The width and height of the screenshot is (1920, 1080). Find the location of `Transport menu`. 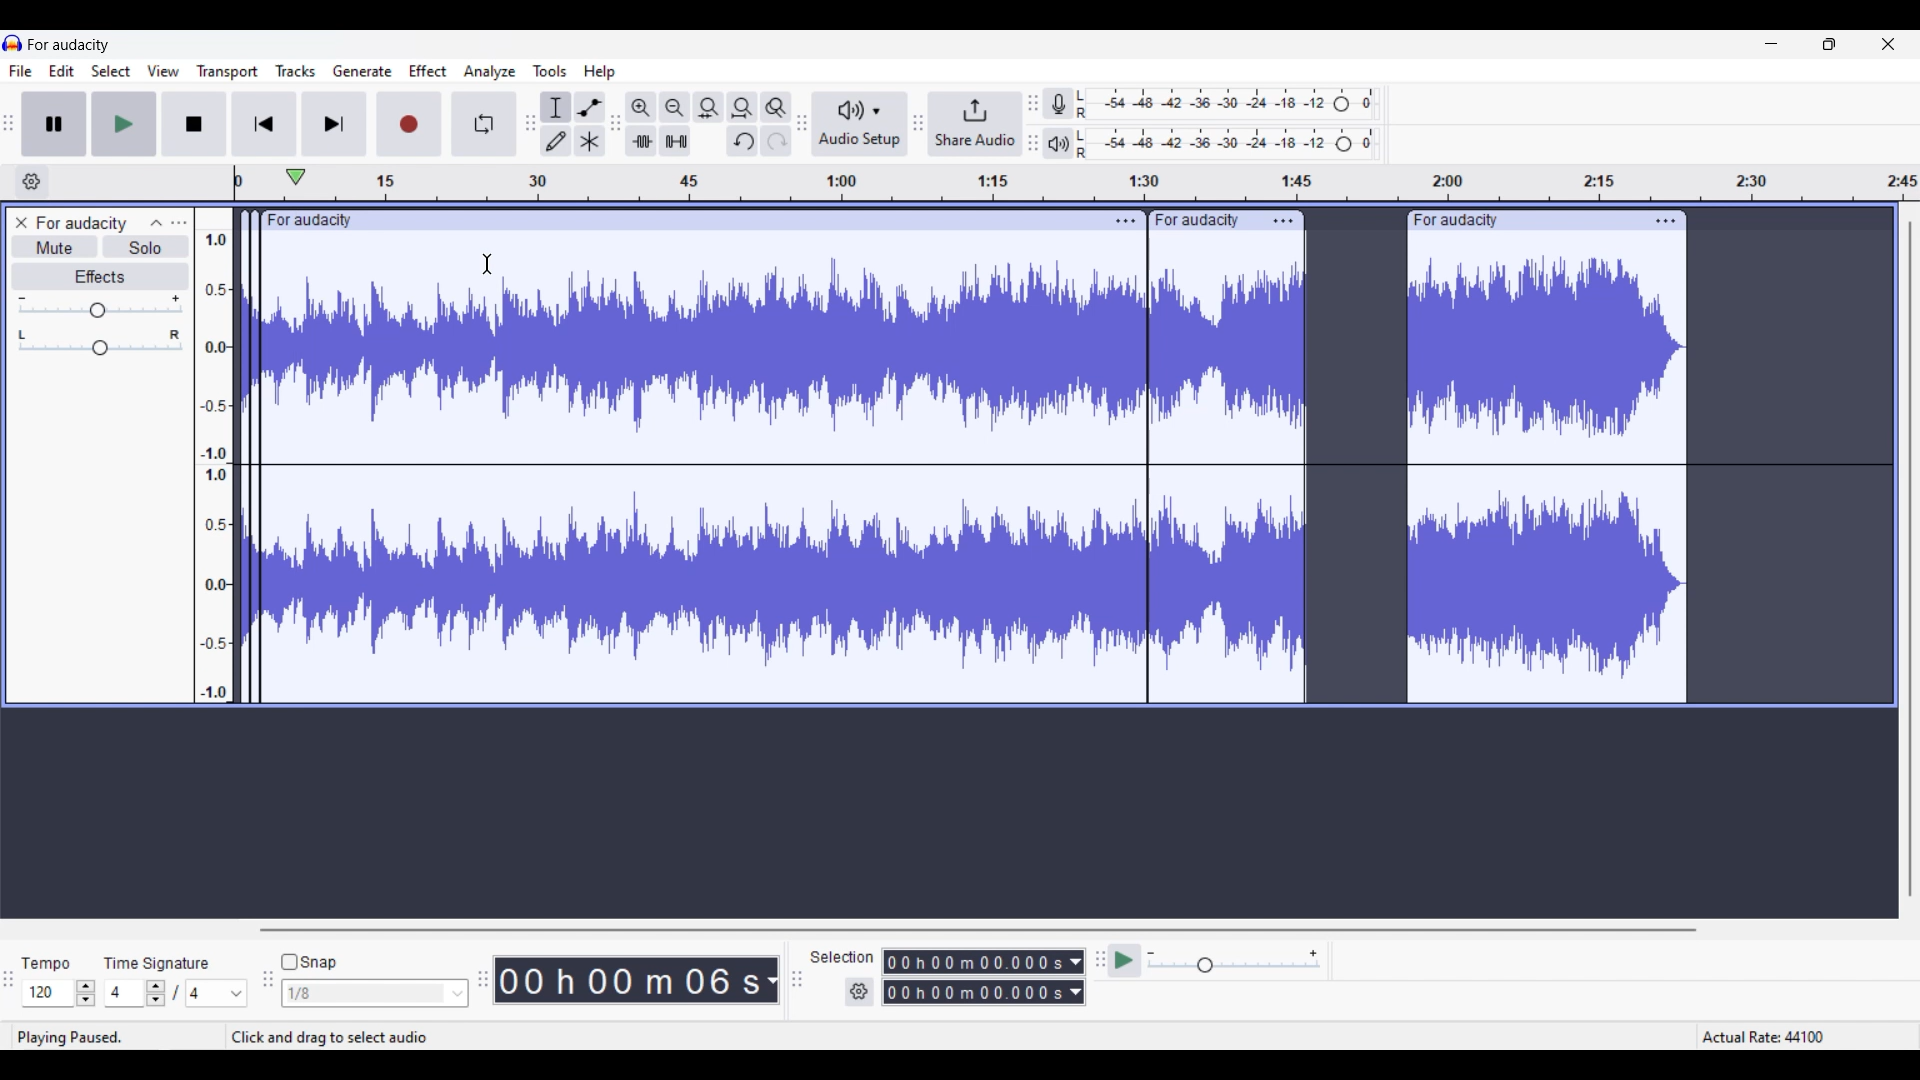

Transport menu is located at coordinates (227, 72).